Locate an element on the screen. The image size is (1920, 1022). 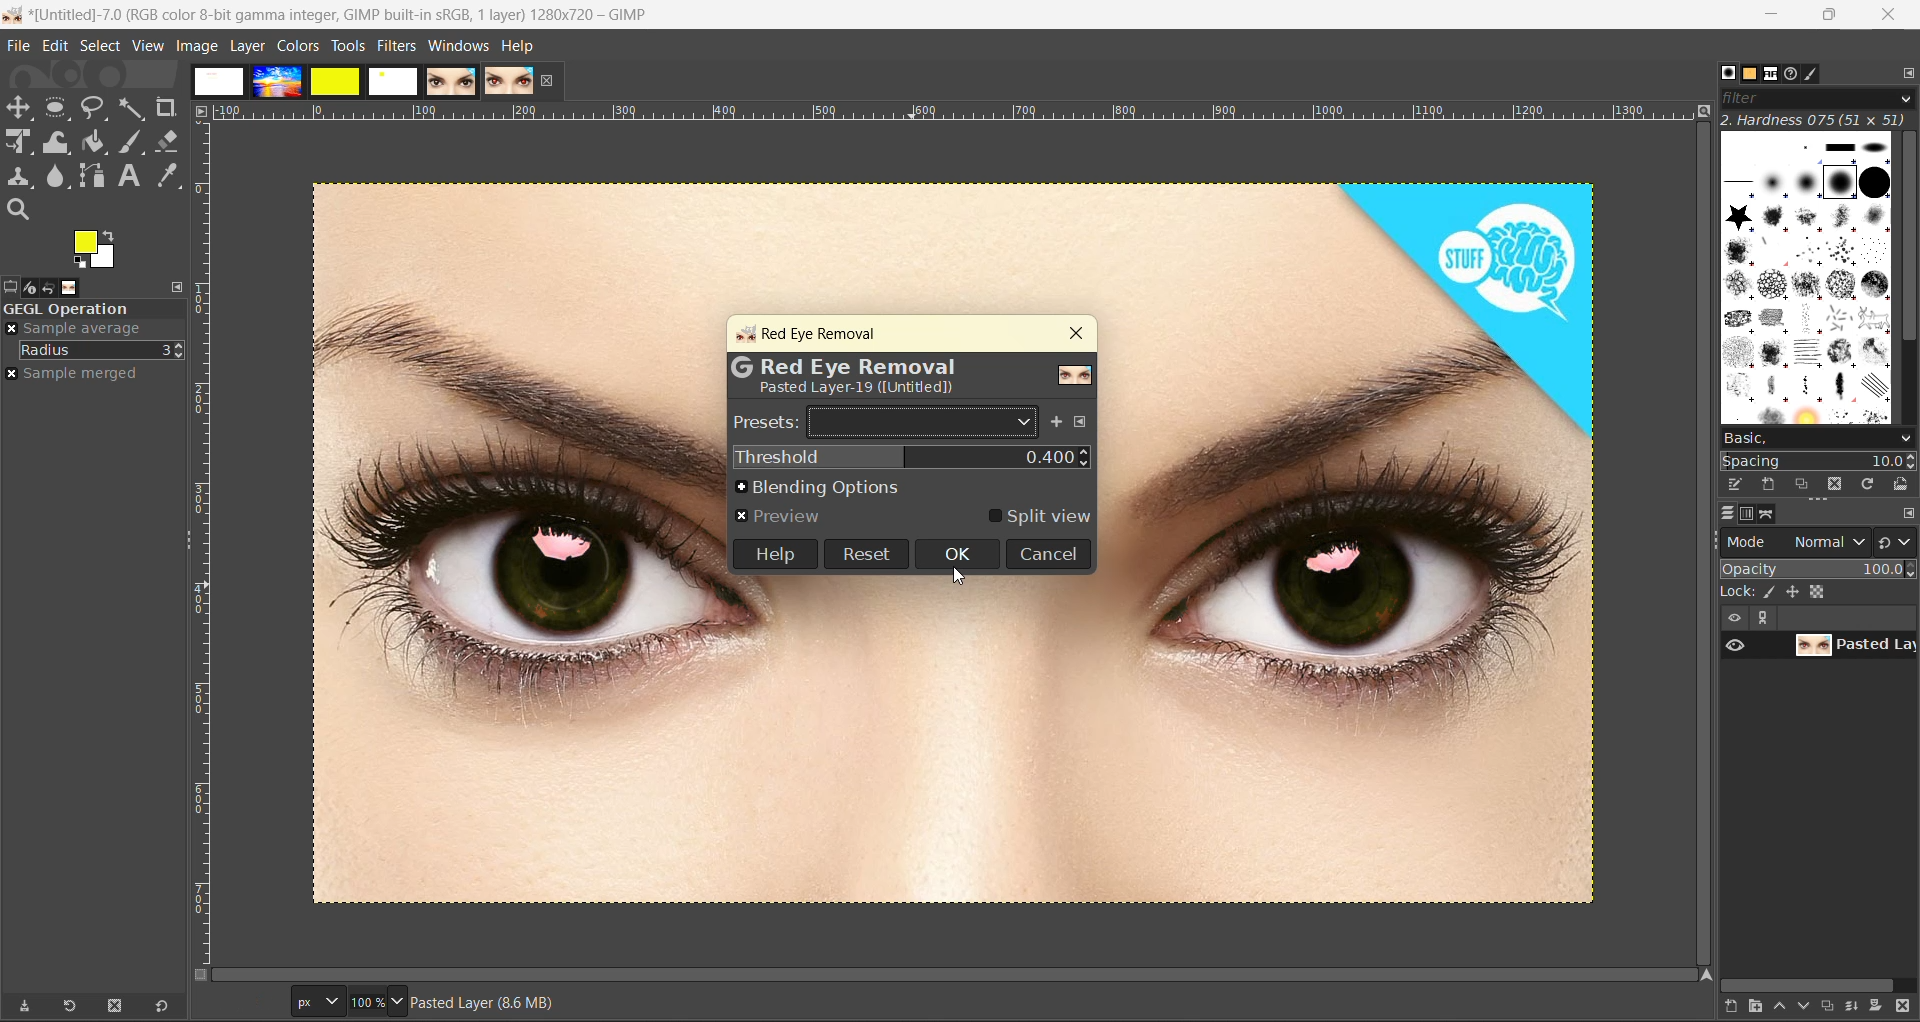
ink is located at coordinates (1770, 592).